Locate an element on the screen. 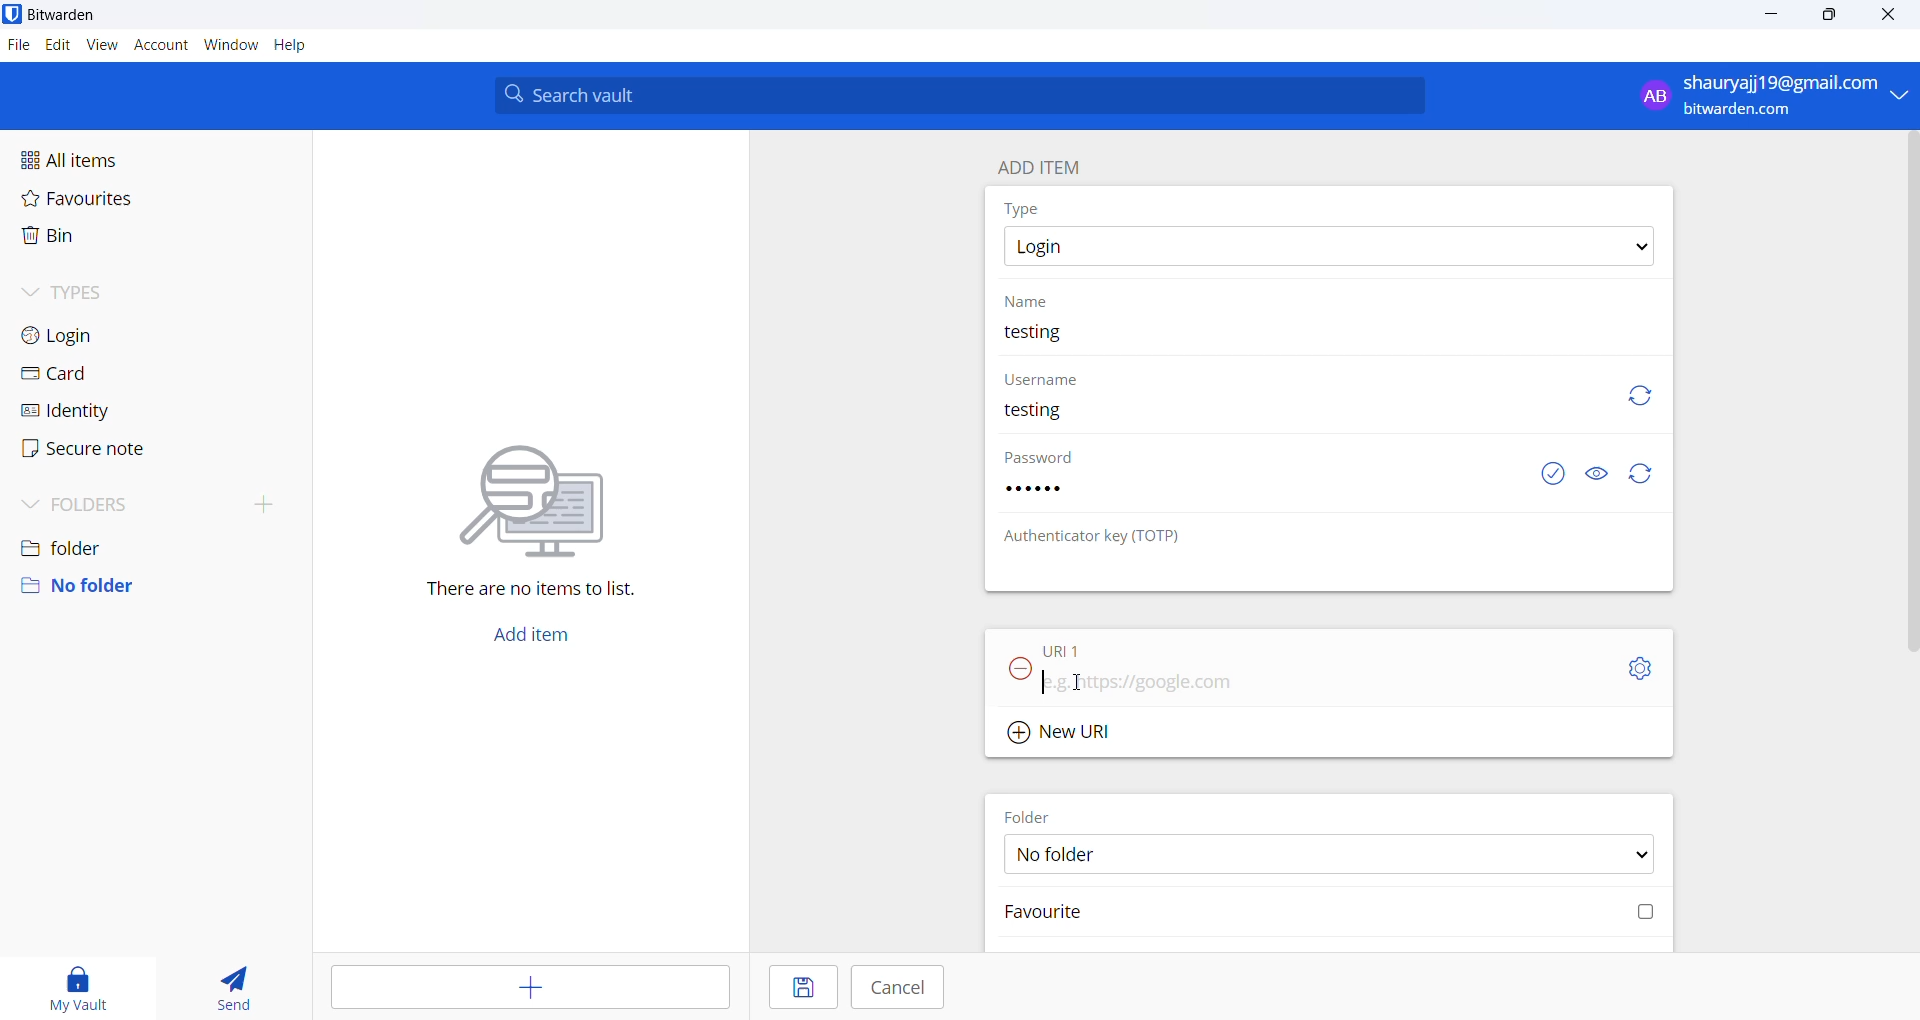  folder is located at coordinates (151, 543).